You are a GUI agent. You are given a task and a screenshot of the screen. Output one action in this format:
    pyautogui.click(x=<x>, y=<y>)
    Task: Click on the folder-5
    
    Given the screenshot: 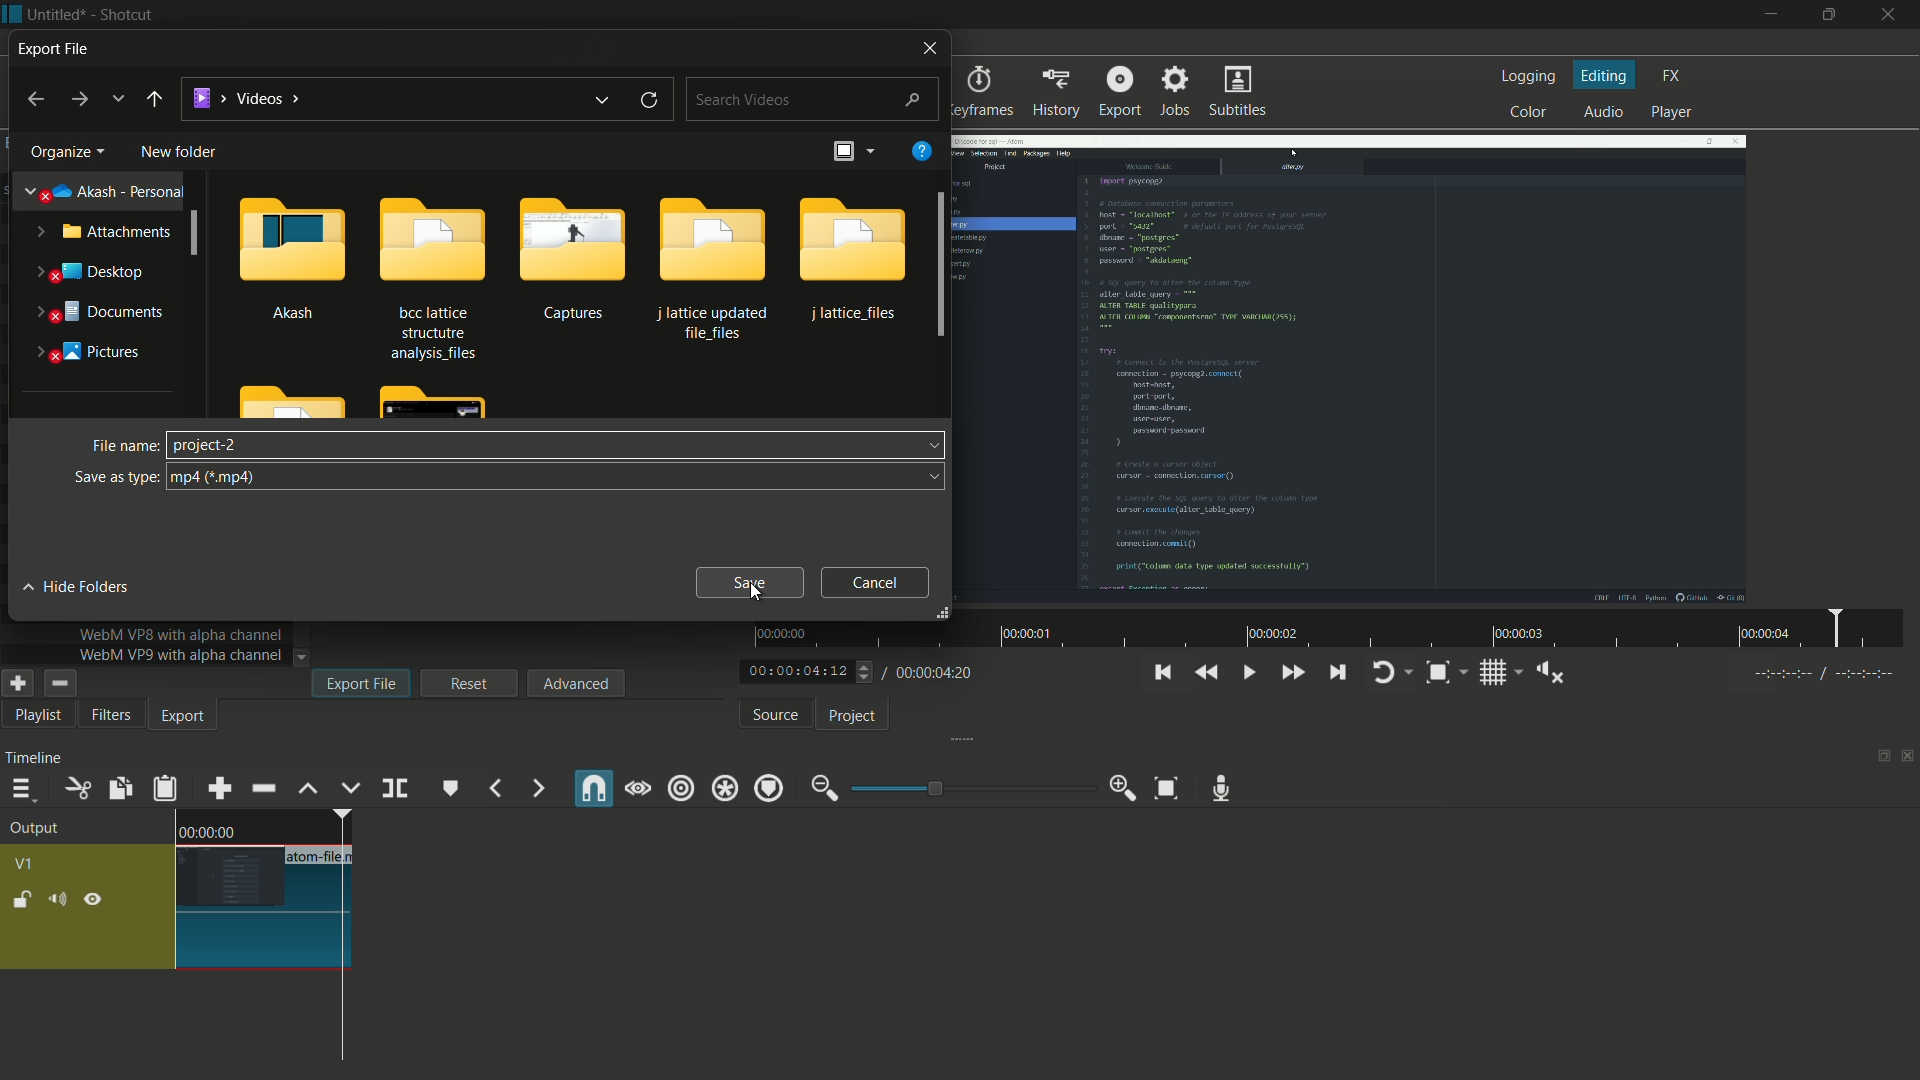 What is the action you would take?
    pyautogui.click(x=854, y=259)
    